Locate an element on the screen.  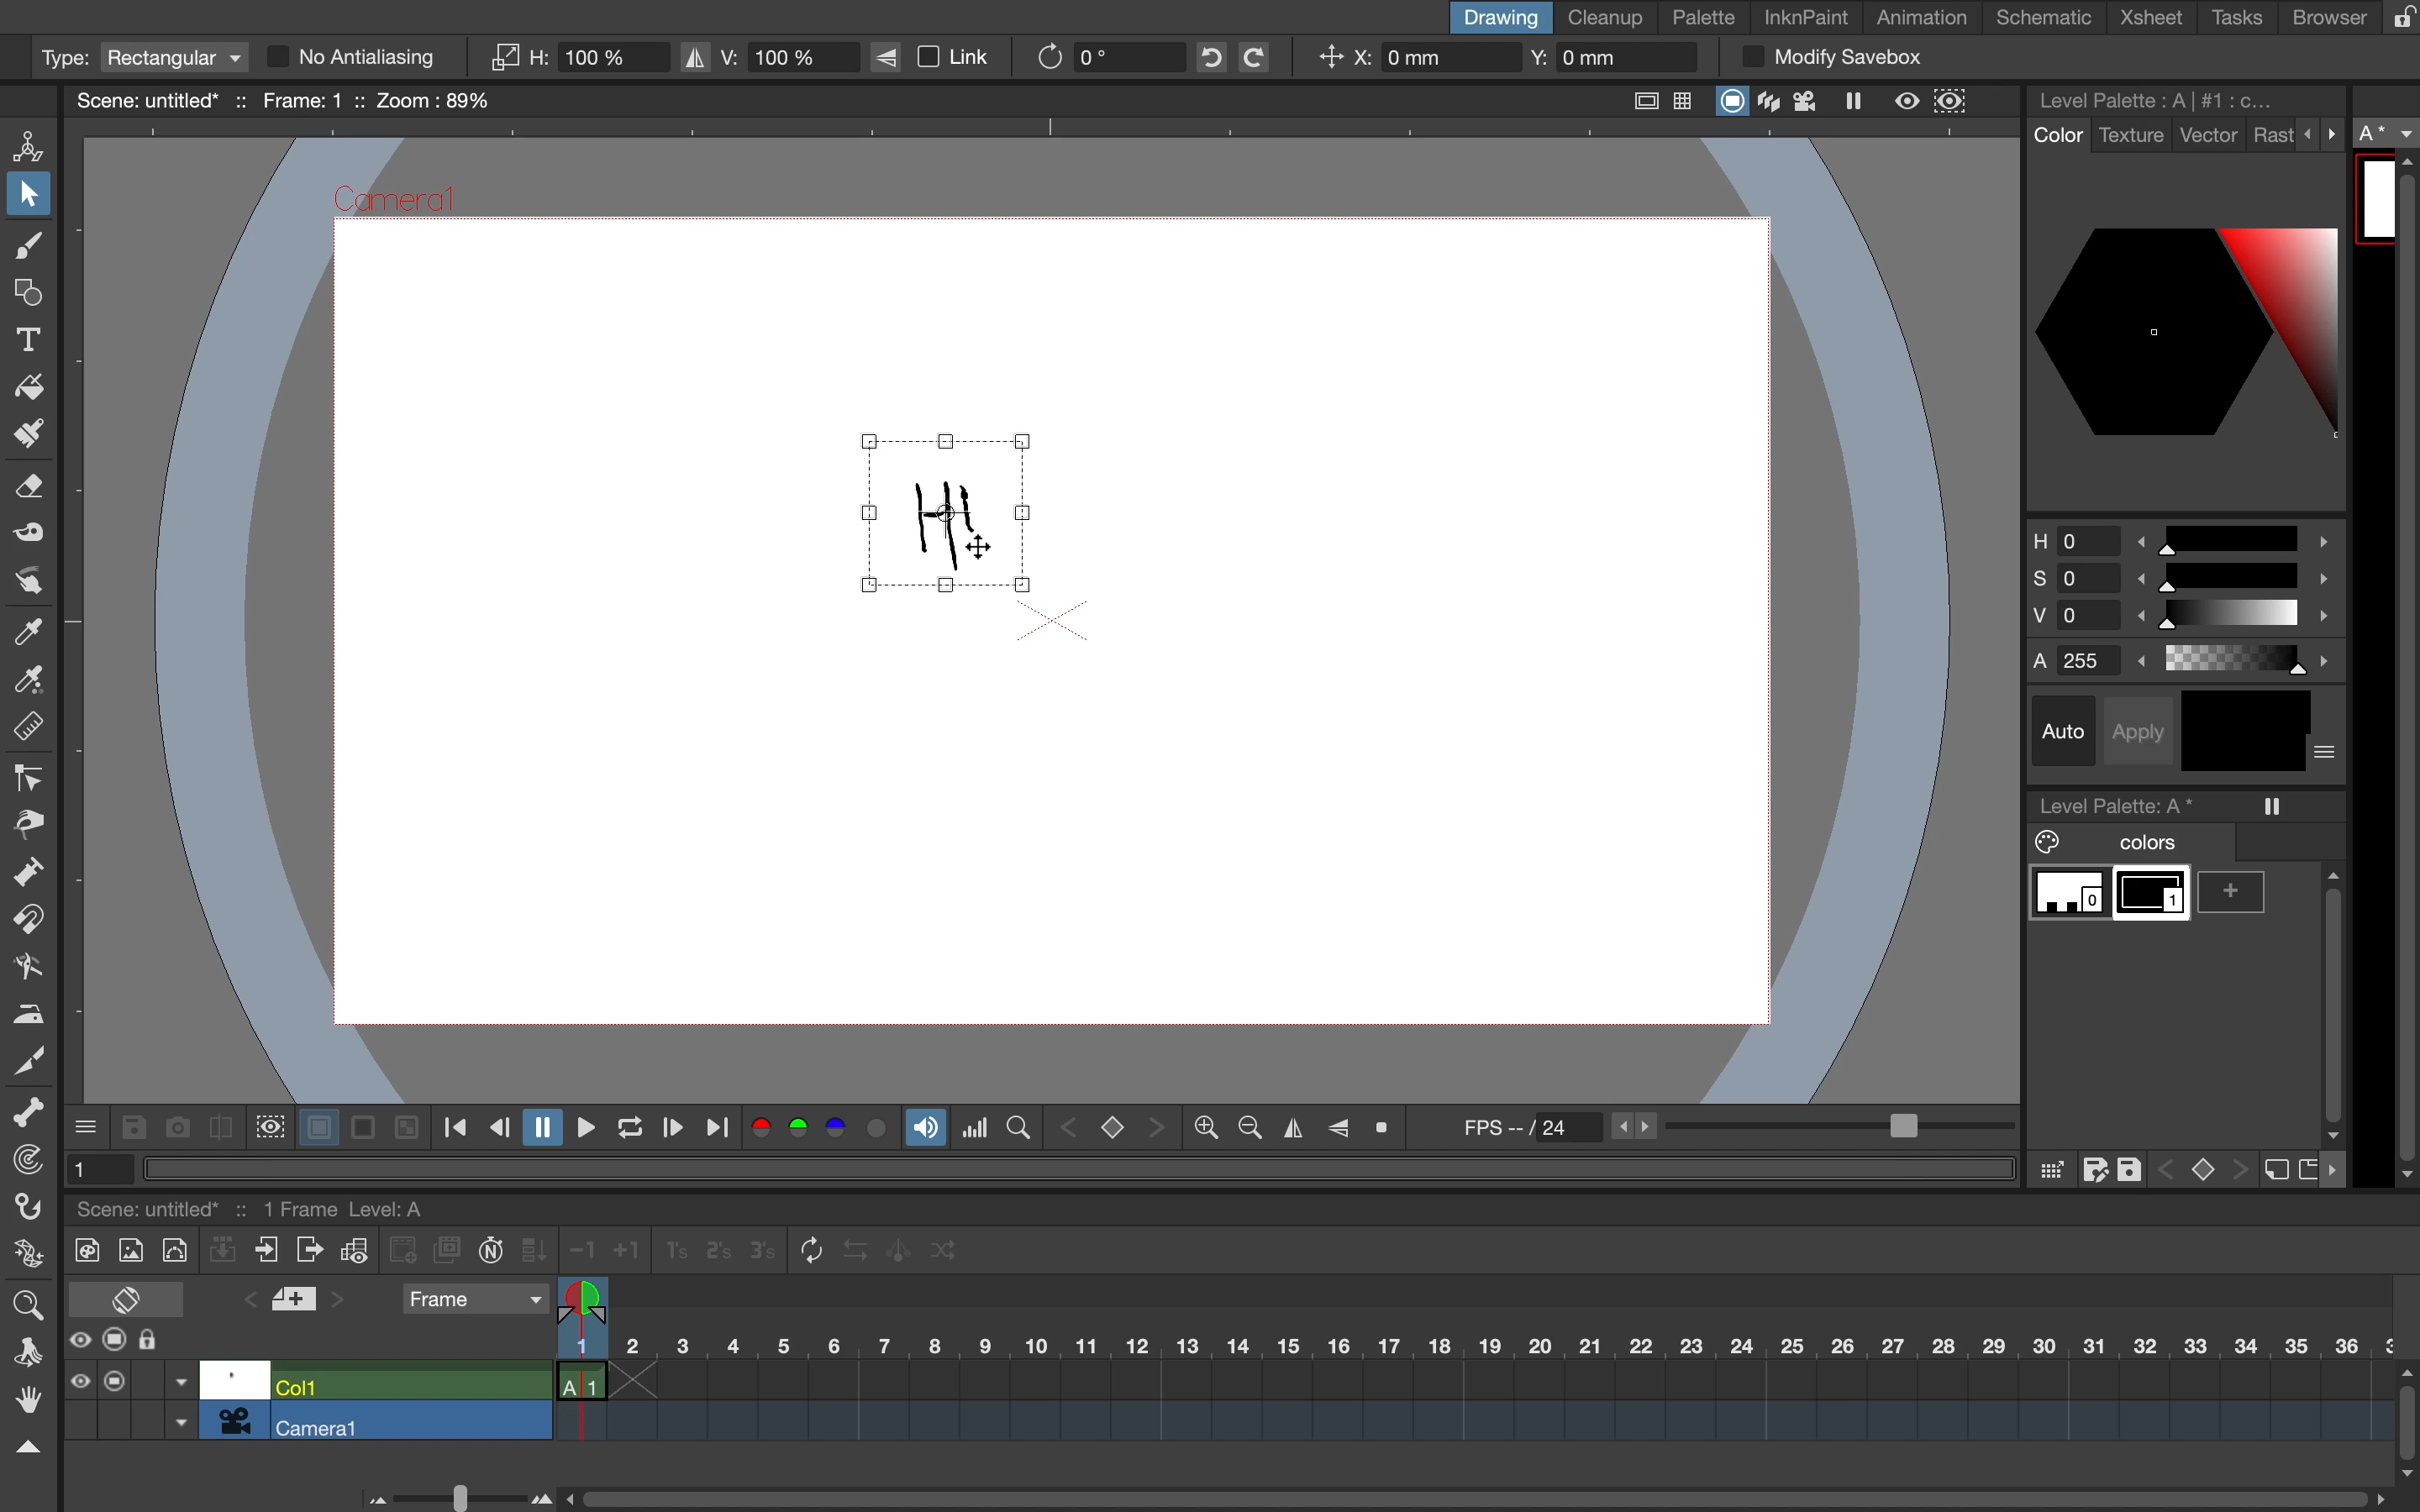
1 is located at coordinates (93, 1167).